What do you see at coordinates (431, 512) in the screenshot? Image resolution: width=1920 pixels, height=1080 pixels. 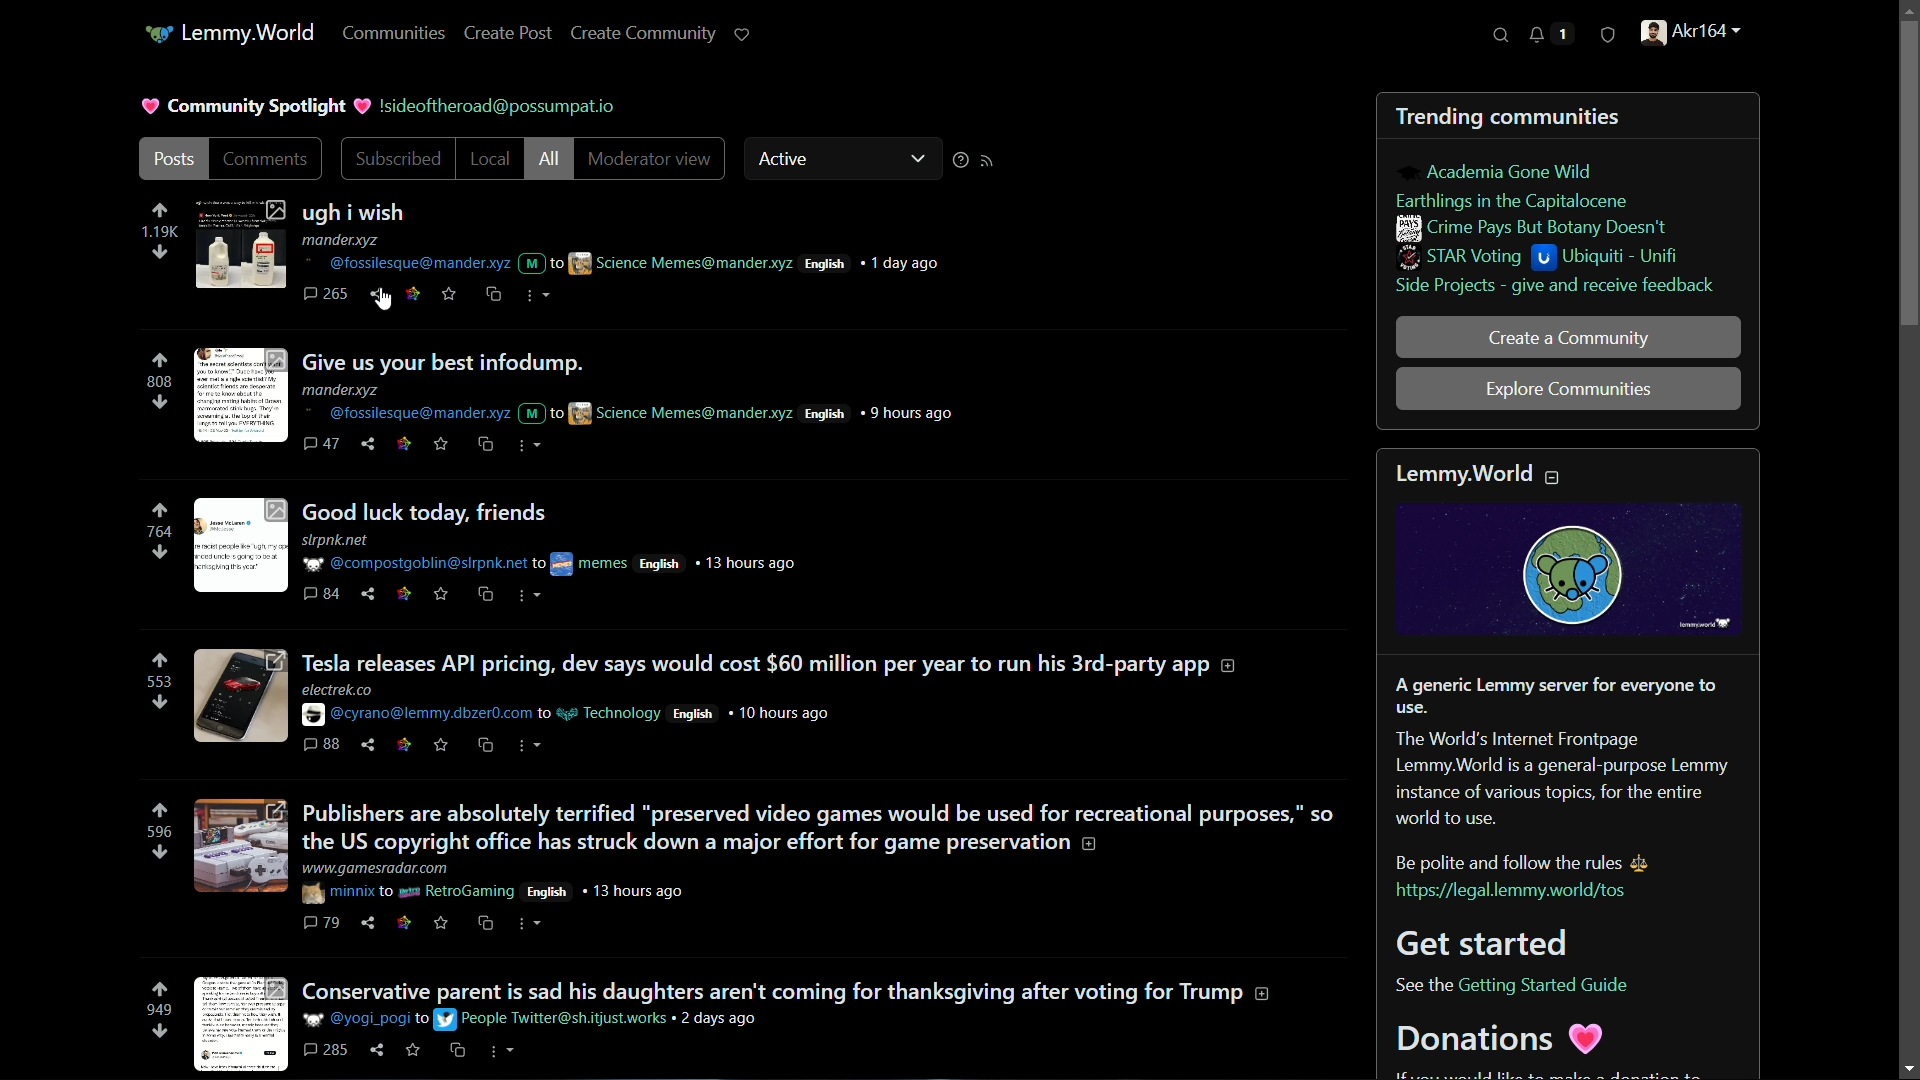 I see `good luck today, friends` at bounding box center [431, 512].